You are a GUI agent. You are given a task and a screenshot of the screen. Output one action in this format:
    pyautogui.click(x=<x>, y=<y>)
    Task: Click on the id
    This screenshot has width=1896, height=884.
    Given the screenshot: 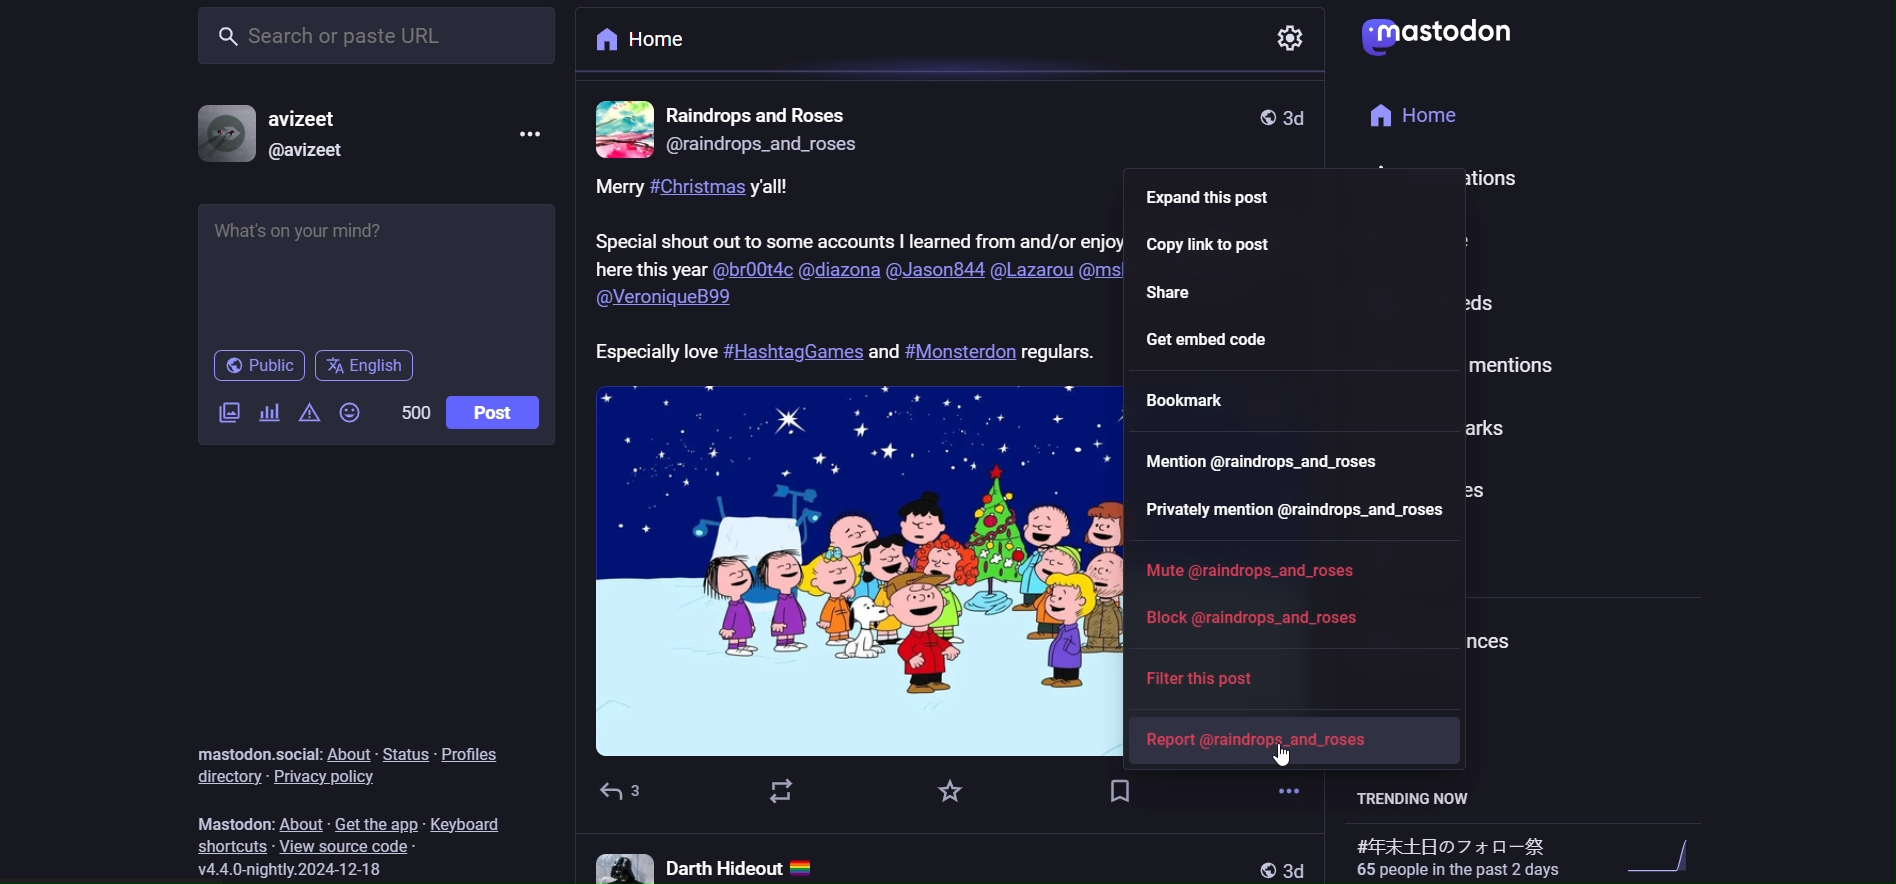 What is the action you would take?
    pyautogui.click(x=309, y=153)
    